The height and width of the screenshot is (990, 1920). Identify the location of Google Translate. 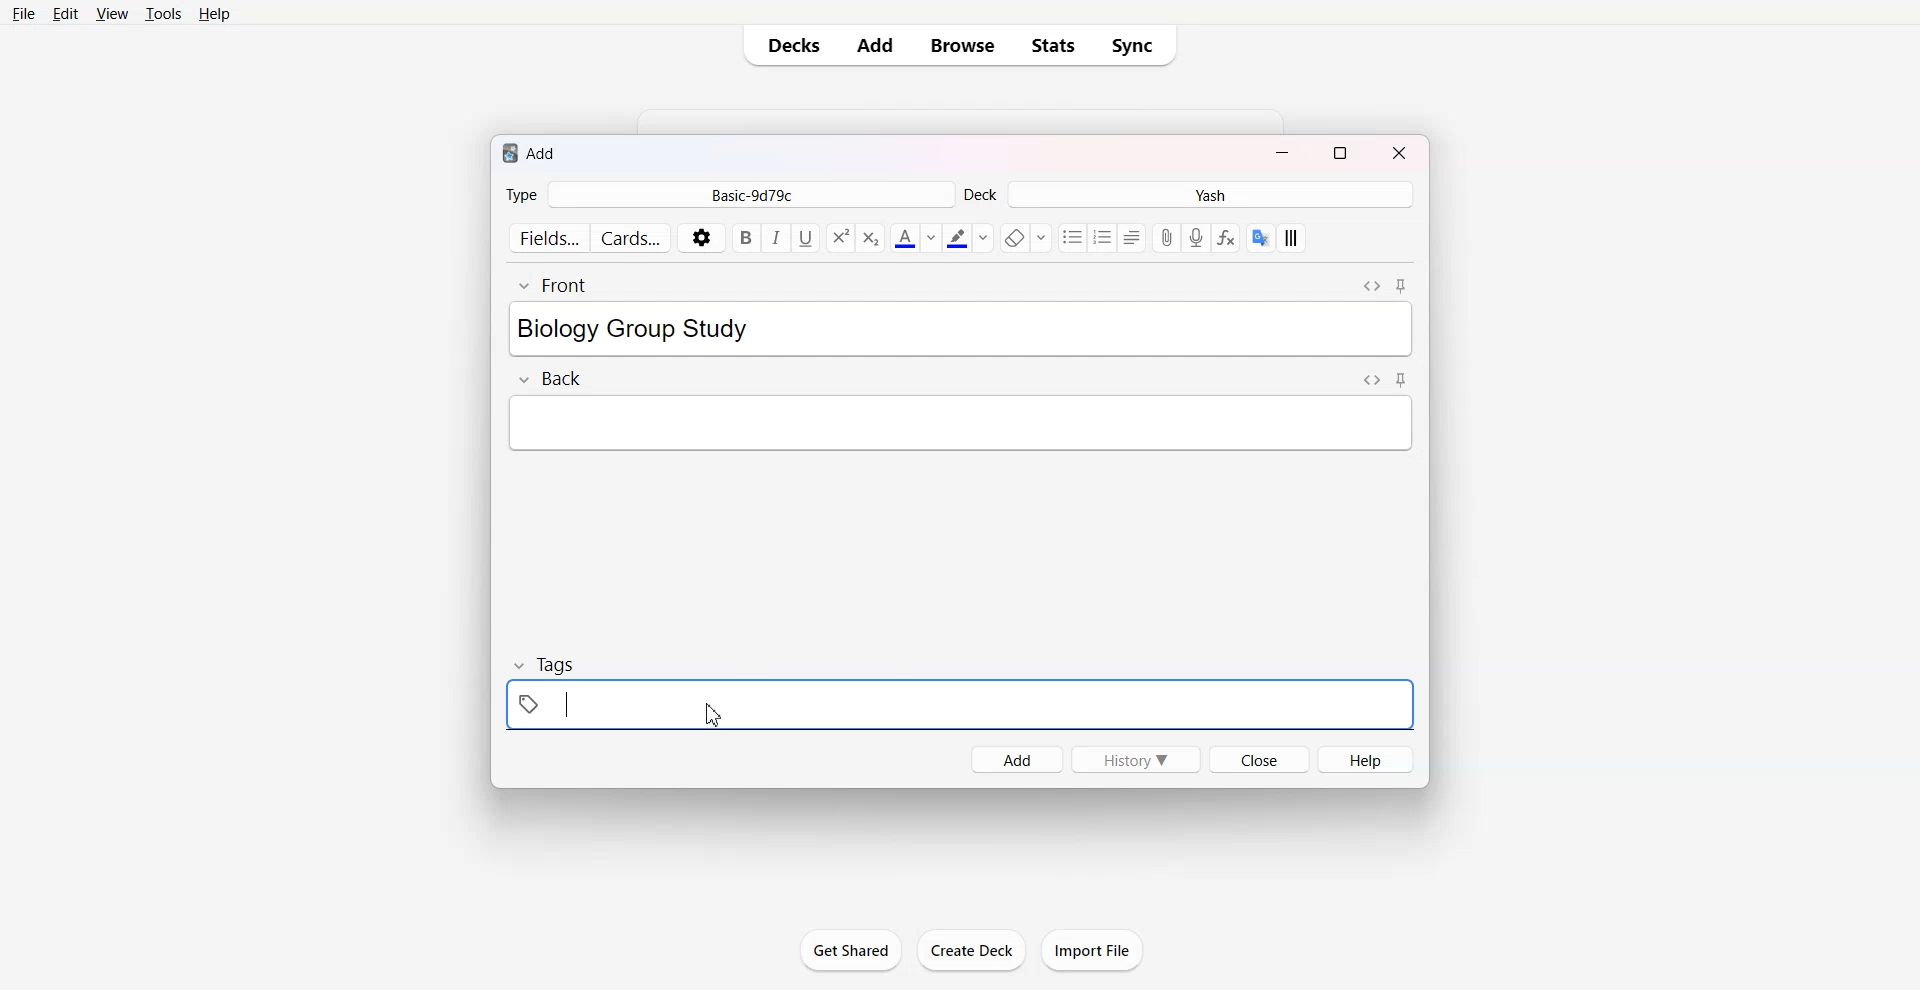
(1260, 237).